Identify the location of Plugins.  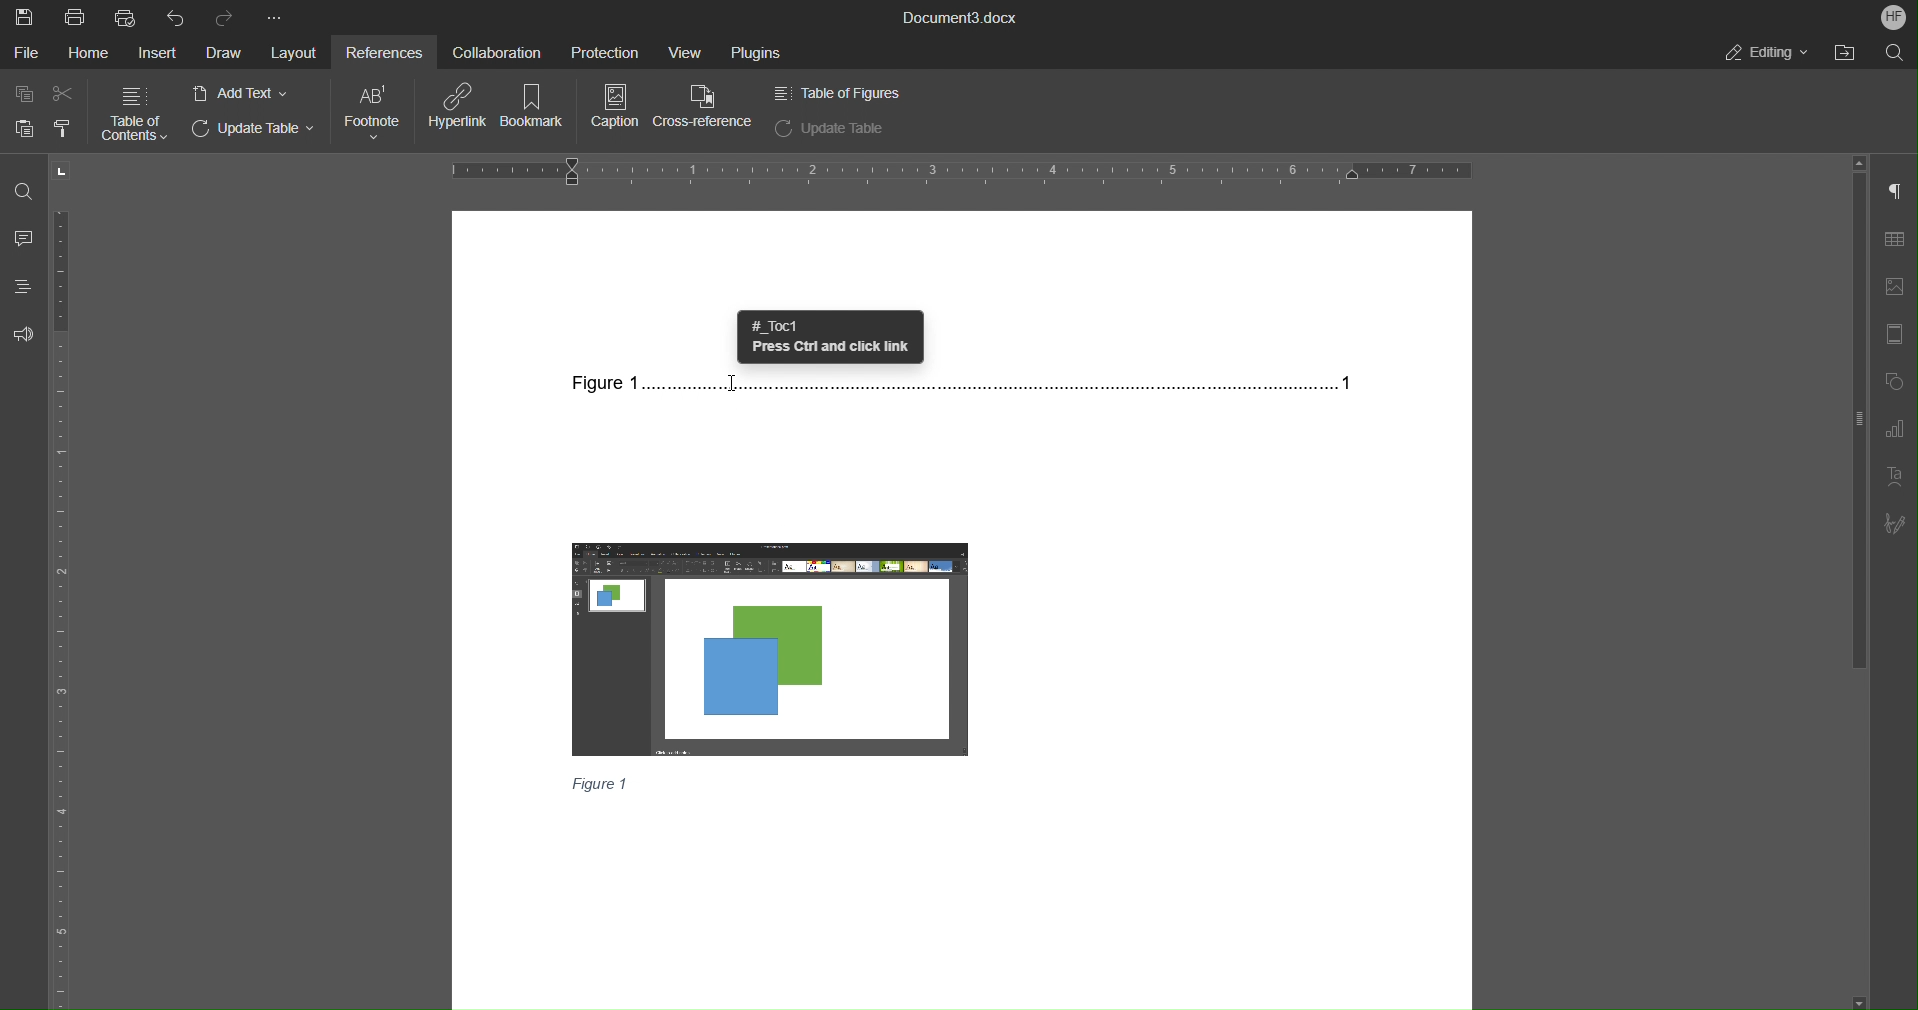
(754, 52).